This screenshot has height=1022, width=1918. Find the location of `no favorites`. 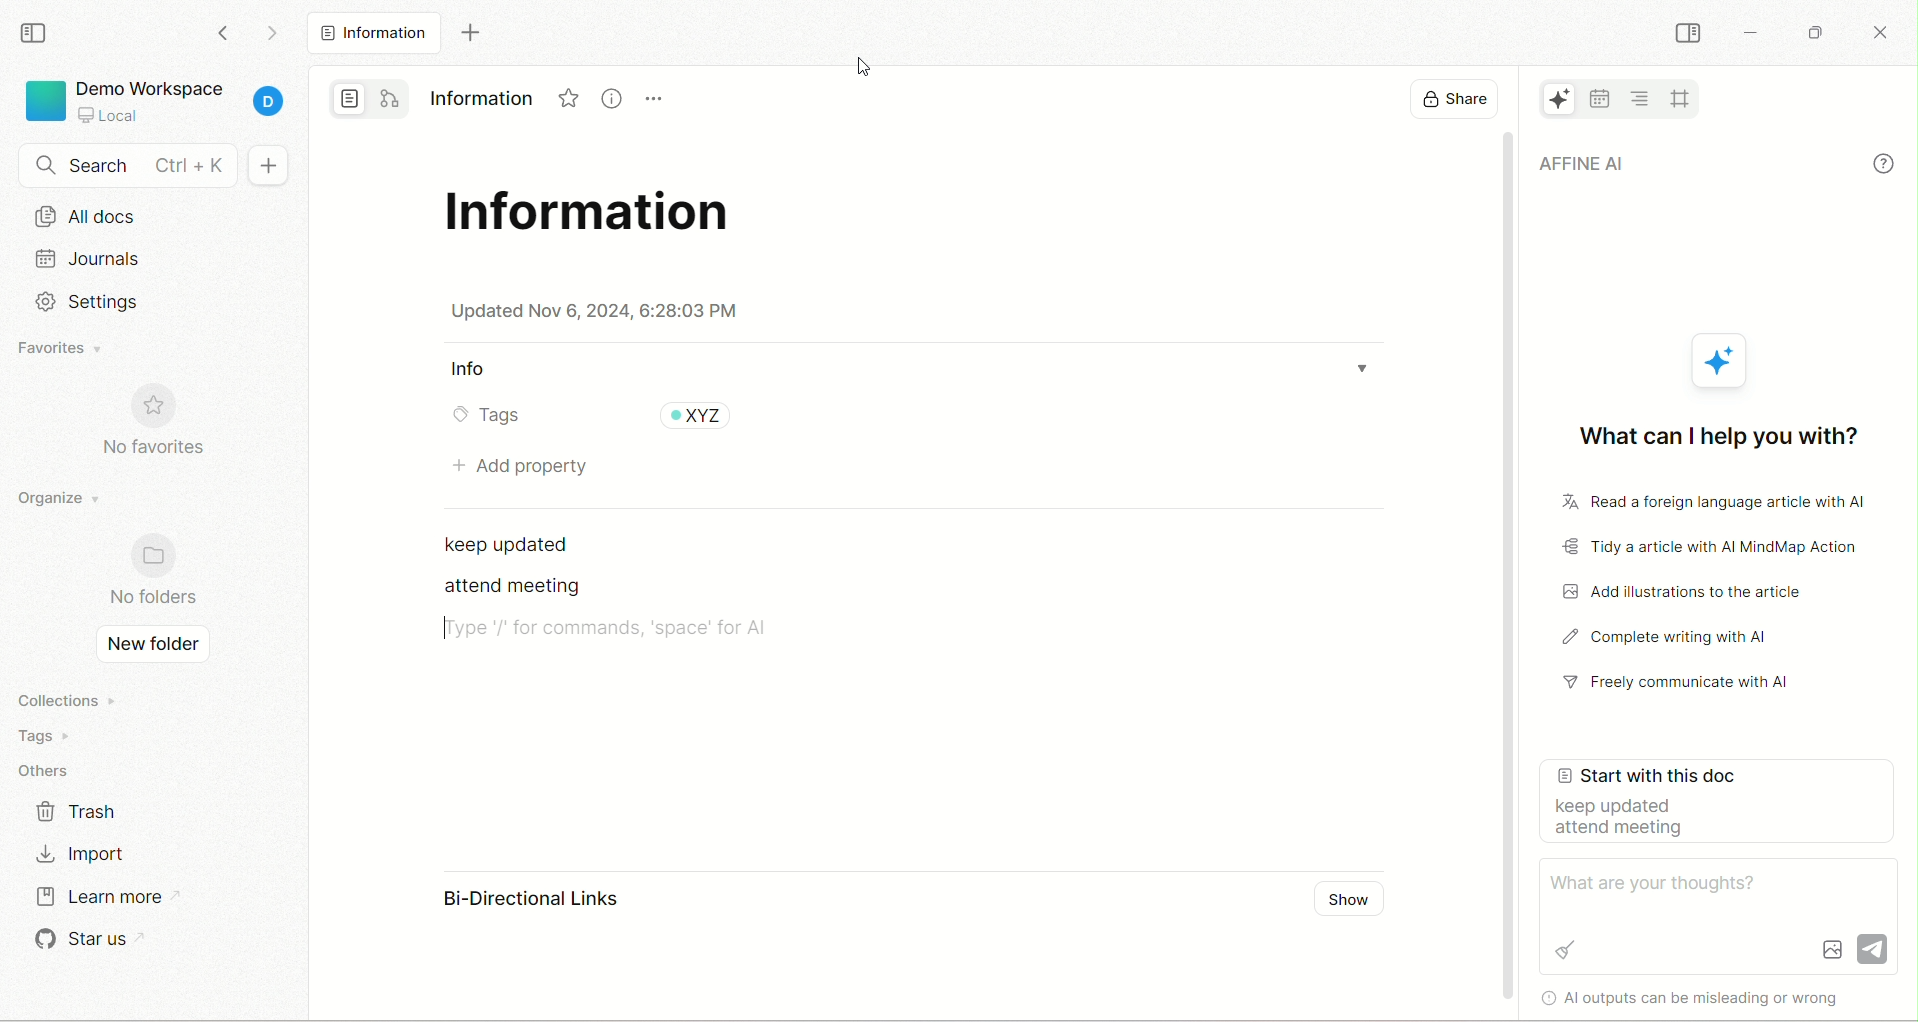

no favorites is located at coordinates (156, 422).